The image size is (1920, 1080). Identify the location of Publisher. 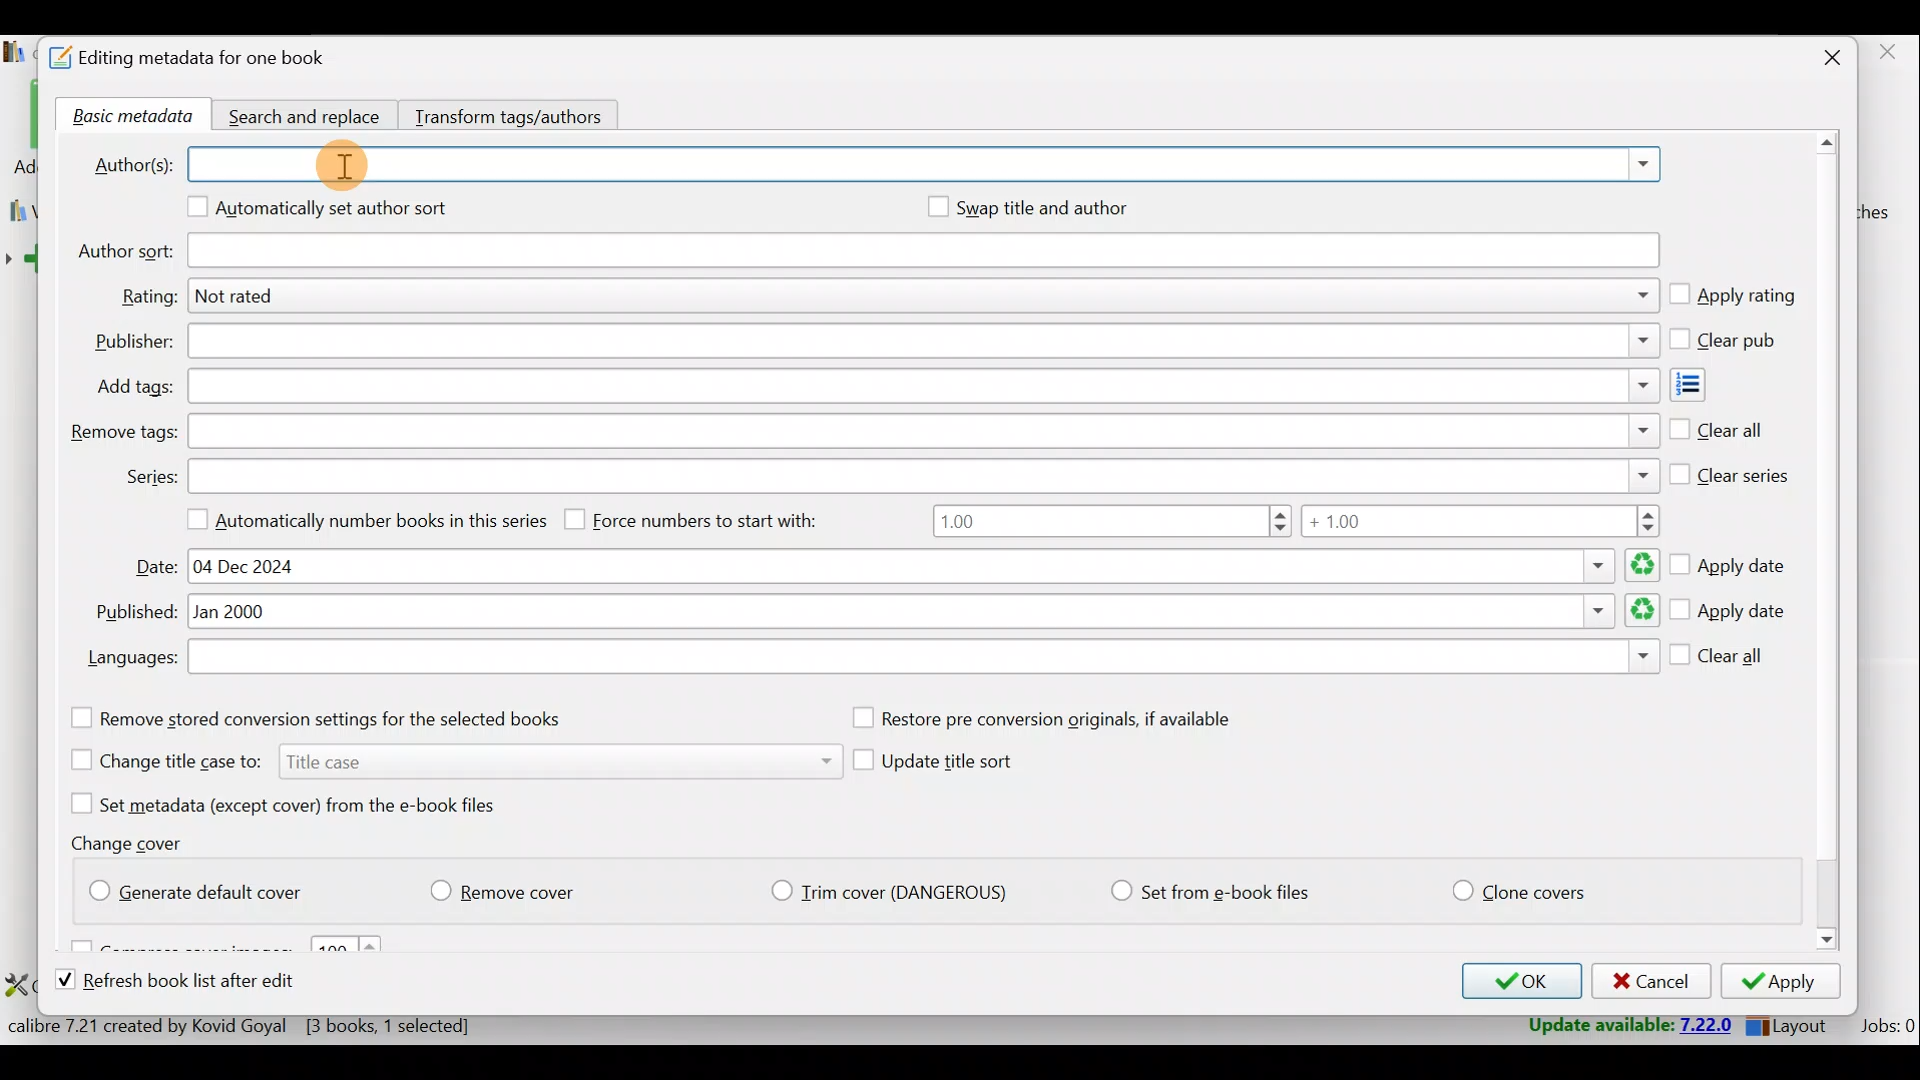
(922, 343).